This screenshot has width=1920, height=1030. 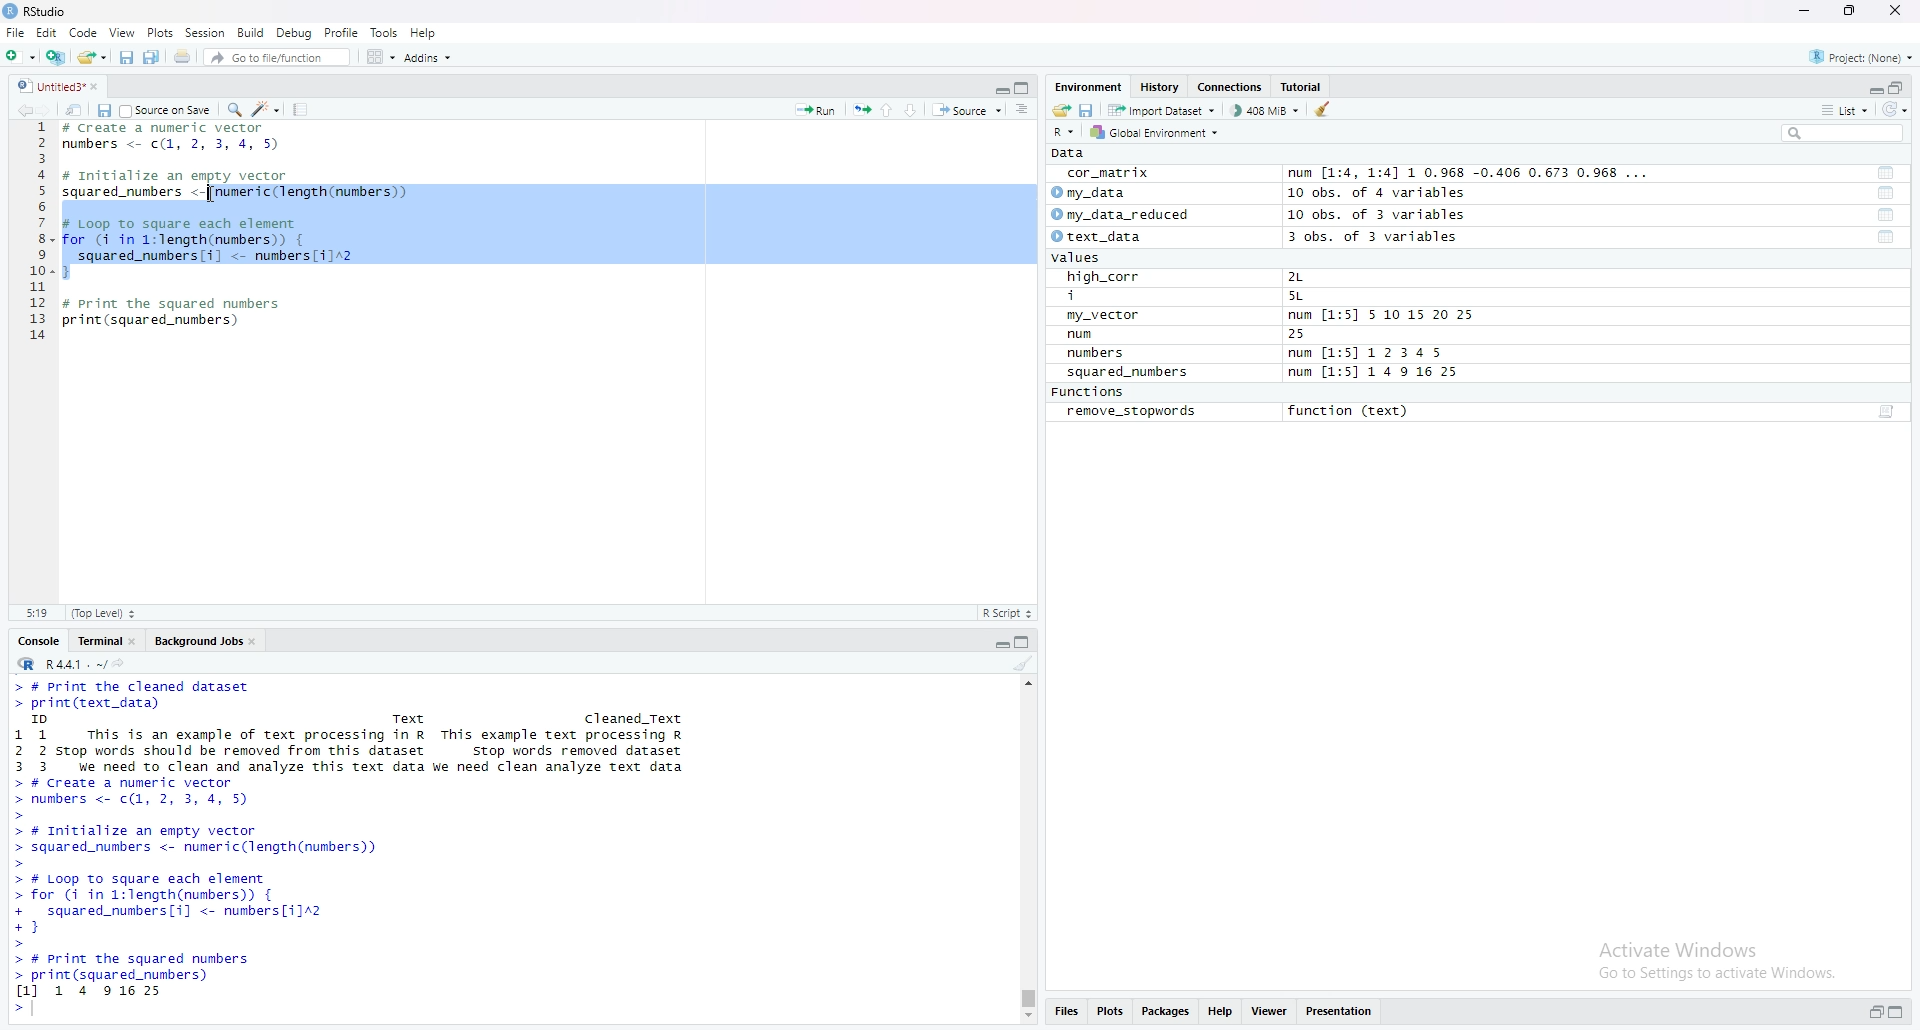 What do you see at coordinates (174, 318) in the screenshot?
I see `# Print the squared numbers
print (squared_nunbers)` at bounding box center [174, 318].